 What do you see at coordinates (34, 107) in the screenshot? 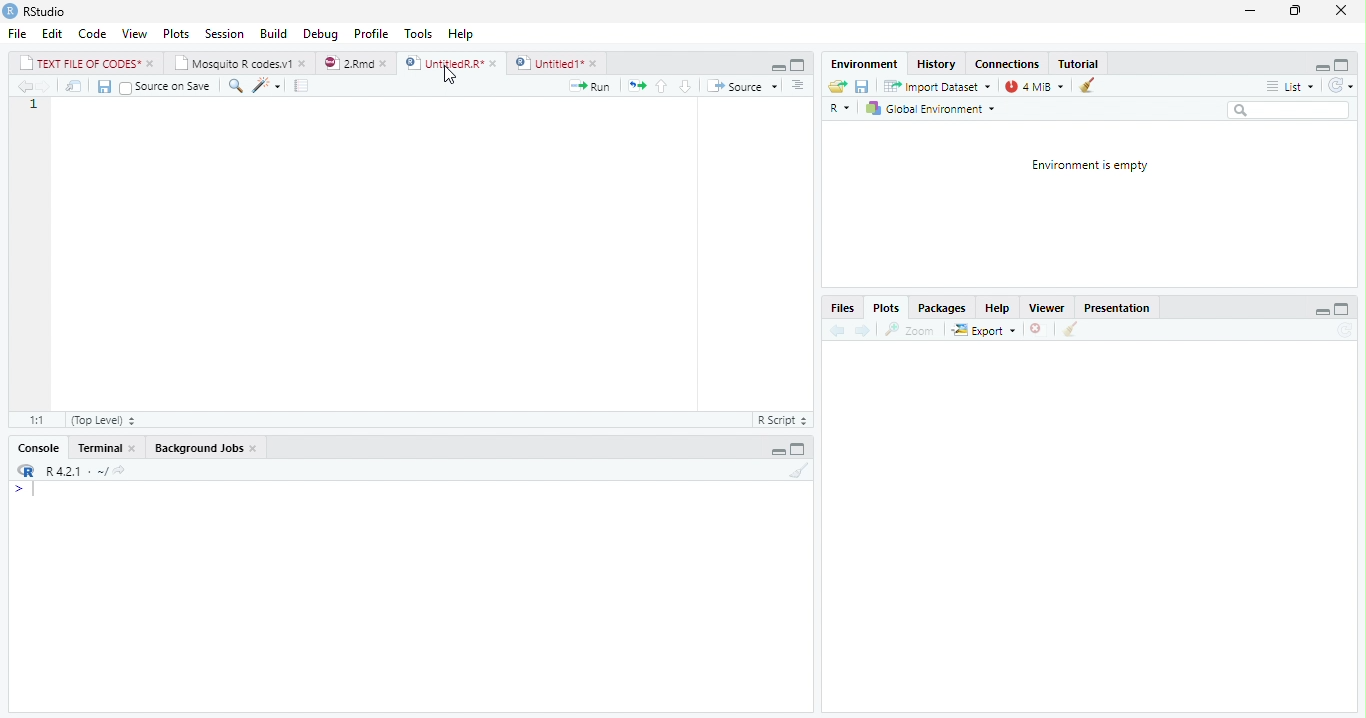
I see `1` at bounding box center [34, 107].